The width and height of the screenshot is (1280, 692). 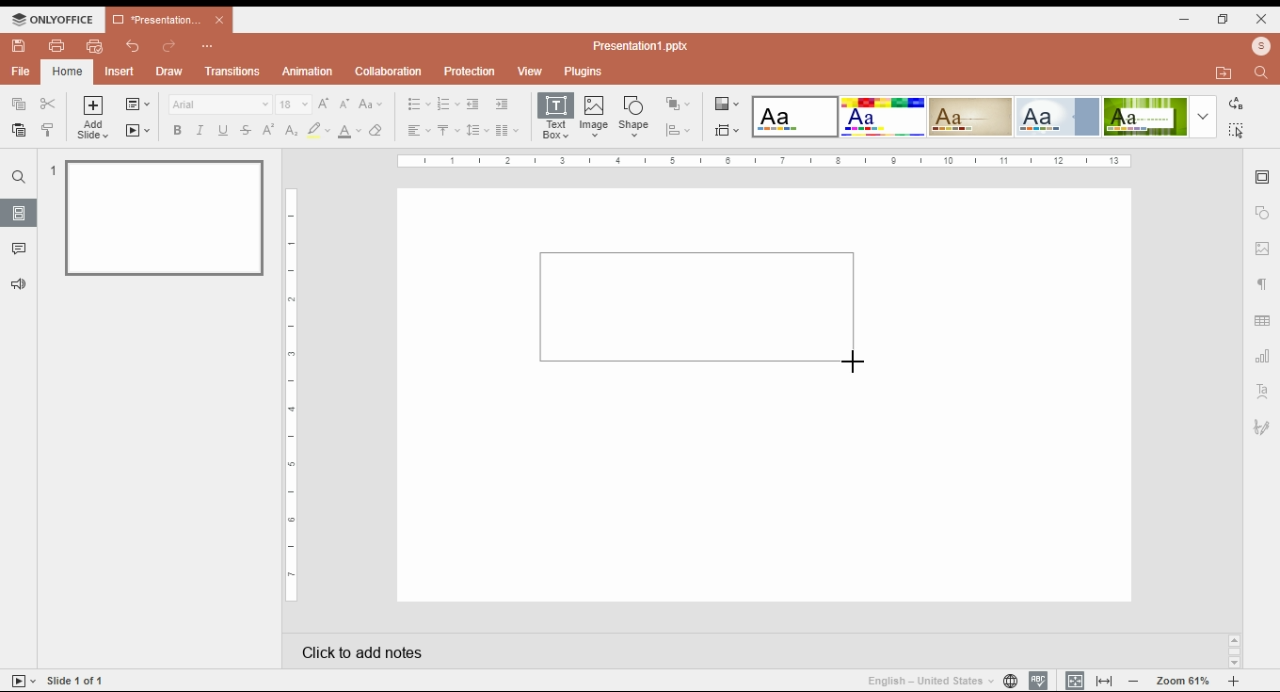 What do you see at coordinates (224, 130) in the screenshot?
I see `underline` at bounding box center [224, 130].